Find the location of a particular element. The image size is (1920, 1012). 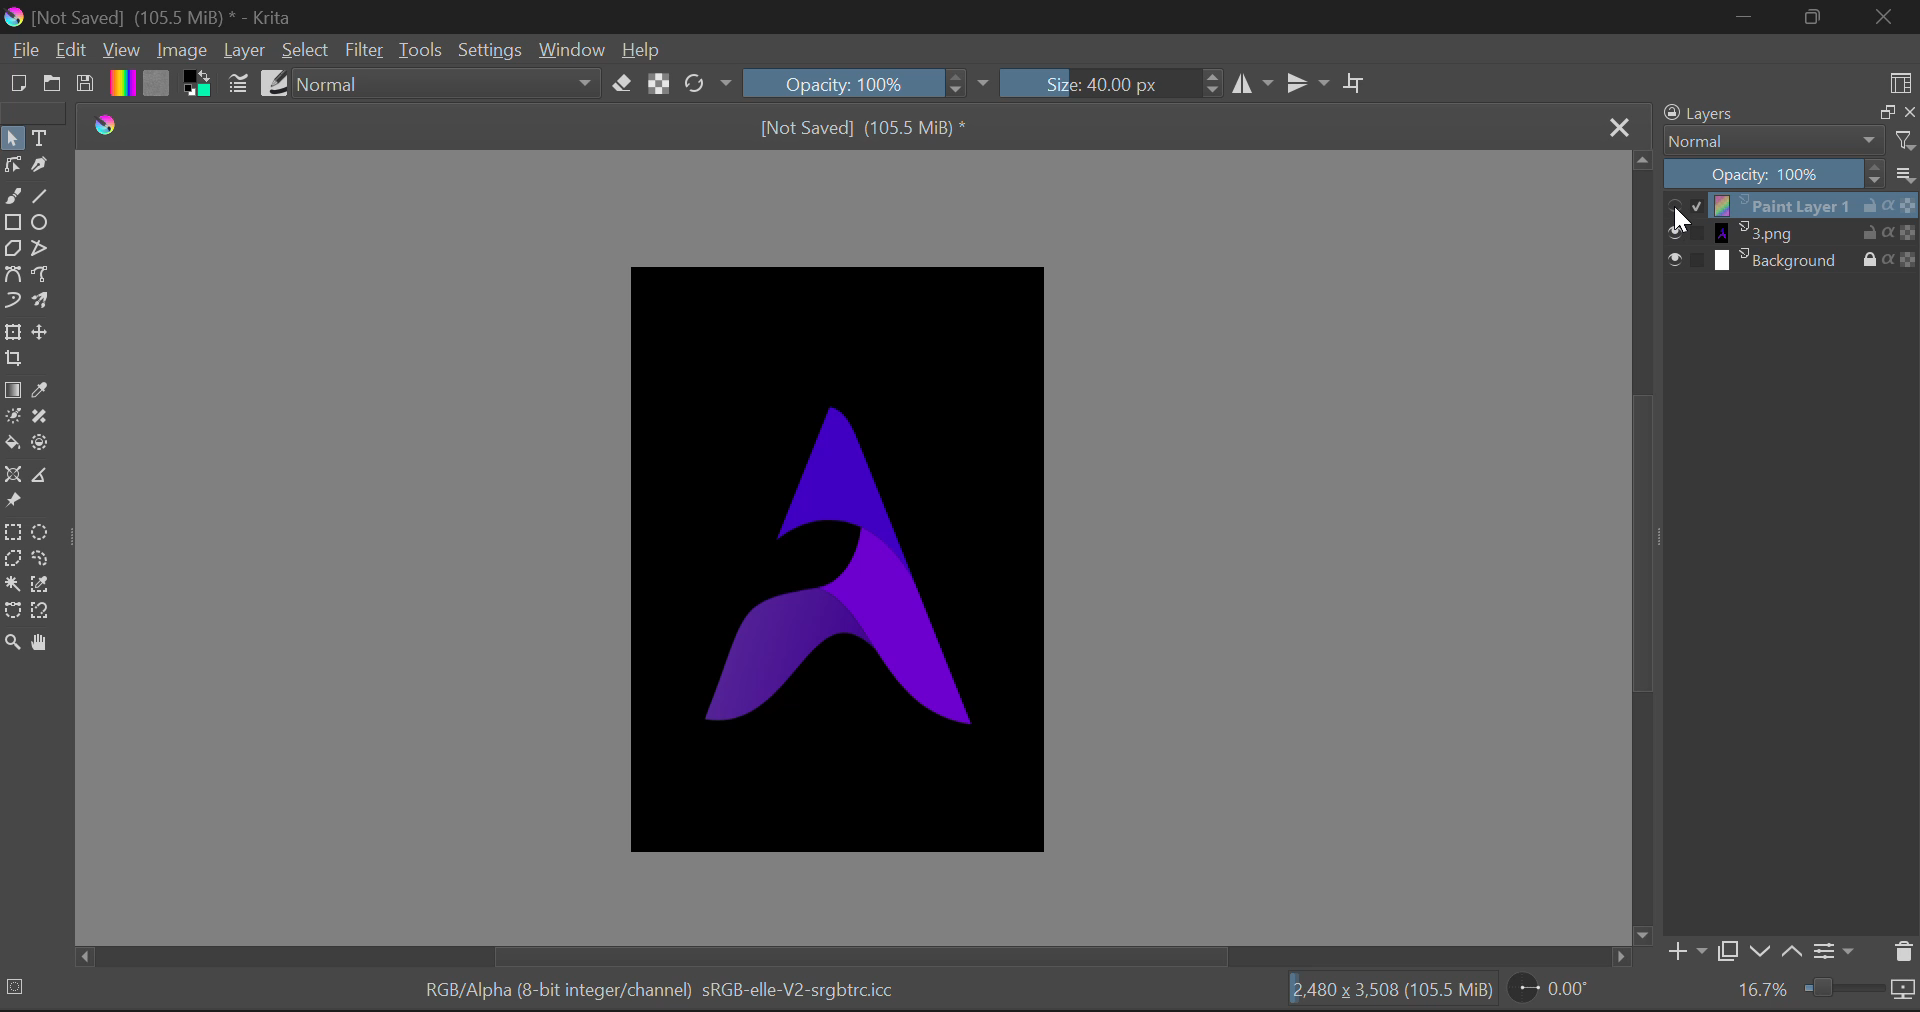

Brush Presets is located at coordinates (276, 85).